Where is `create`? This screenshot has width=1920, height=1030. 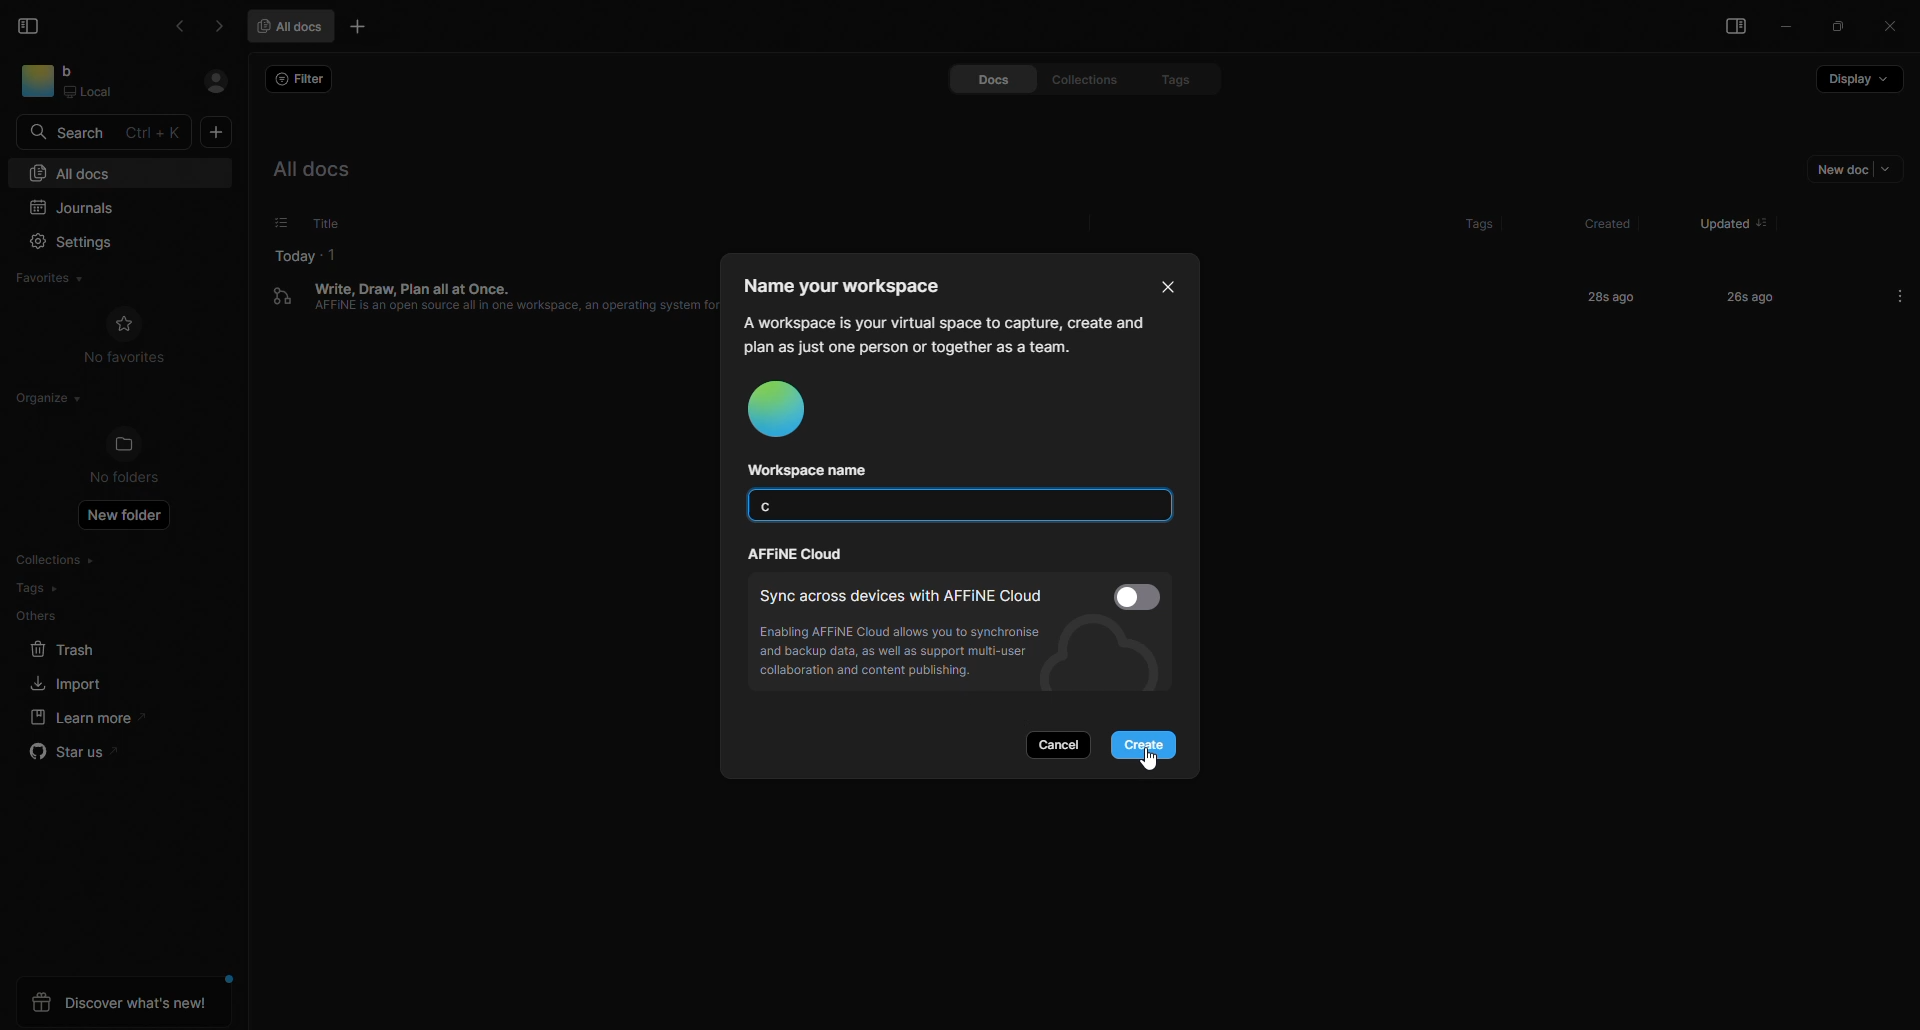 create is located at coordinates (1149, 745).